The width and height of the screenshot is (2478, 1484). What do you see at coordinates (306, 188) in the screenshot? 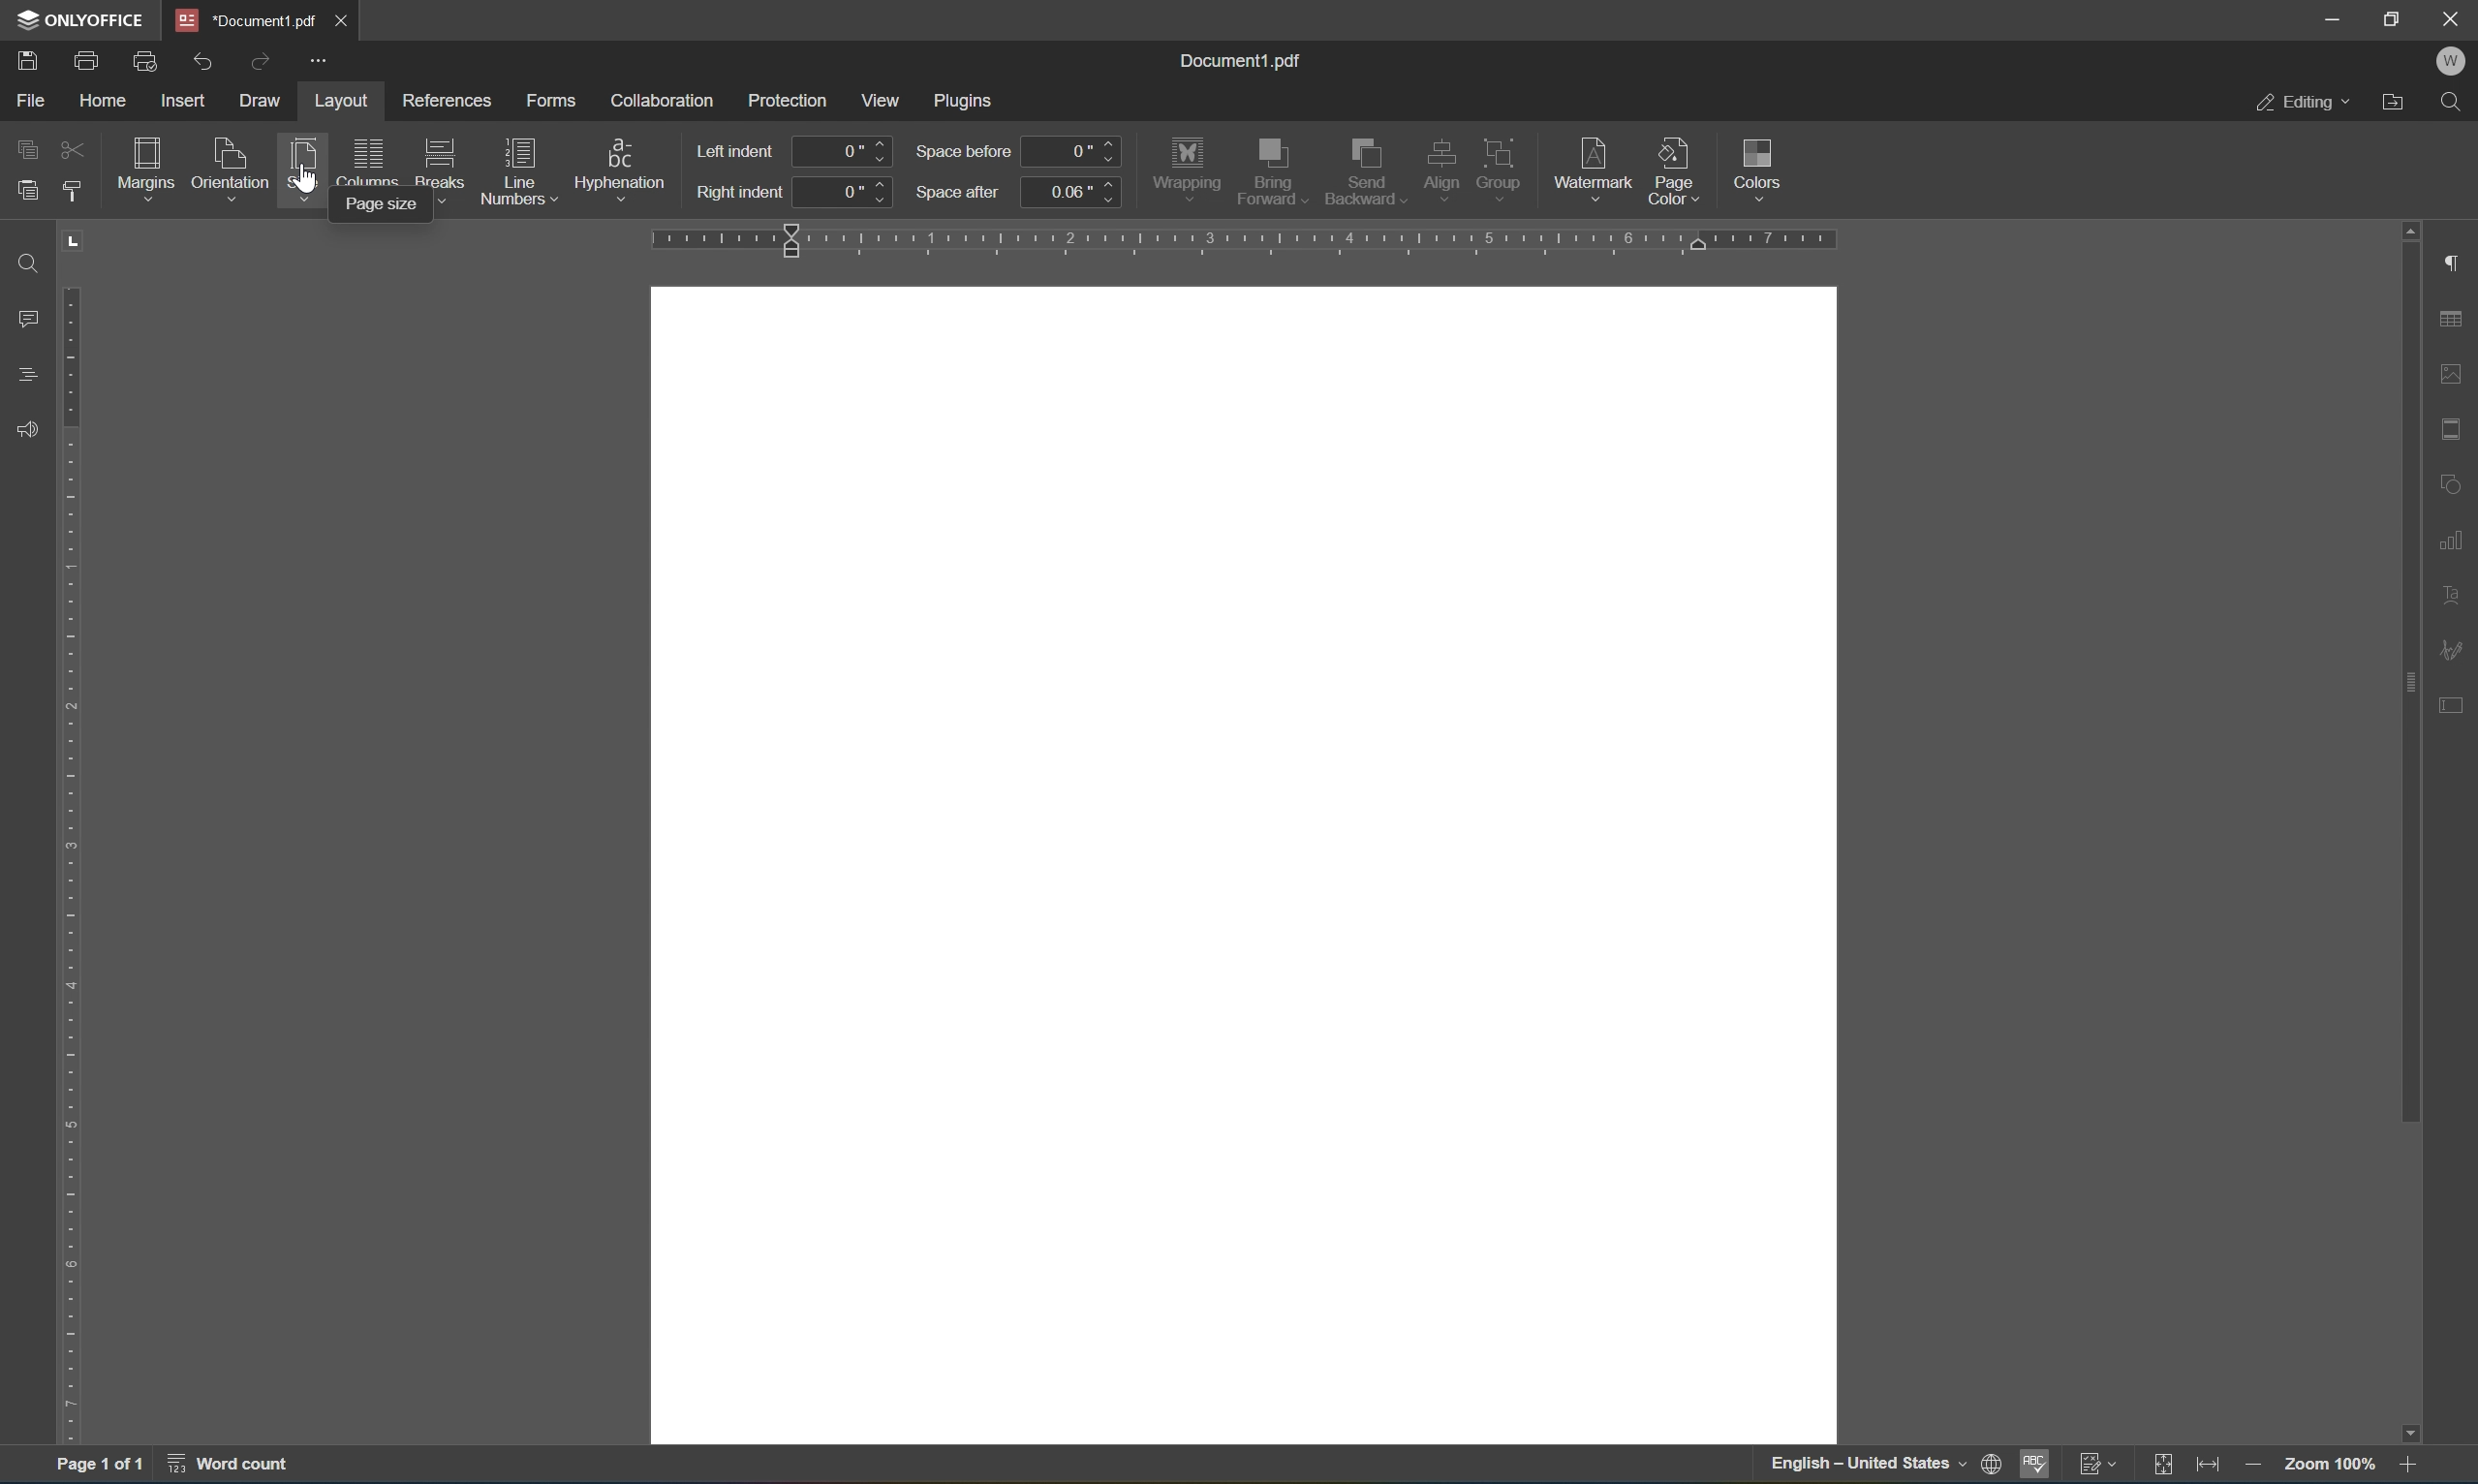
I see `cursor` at bounding box center [306, 188].